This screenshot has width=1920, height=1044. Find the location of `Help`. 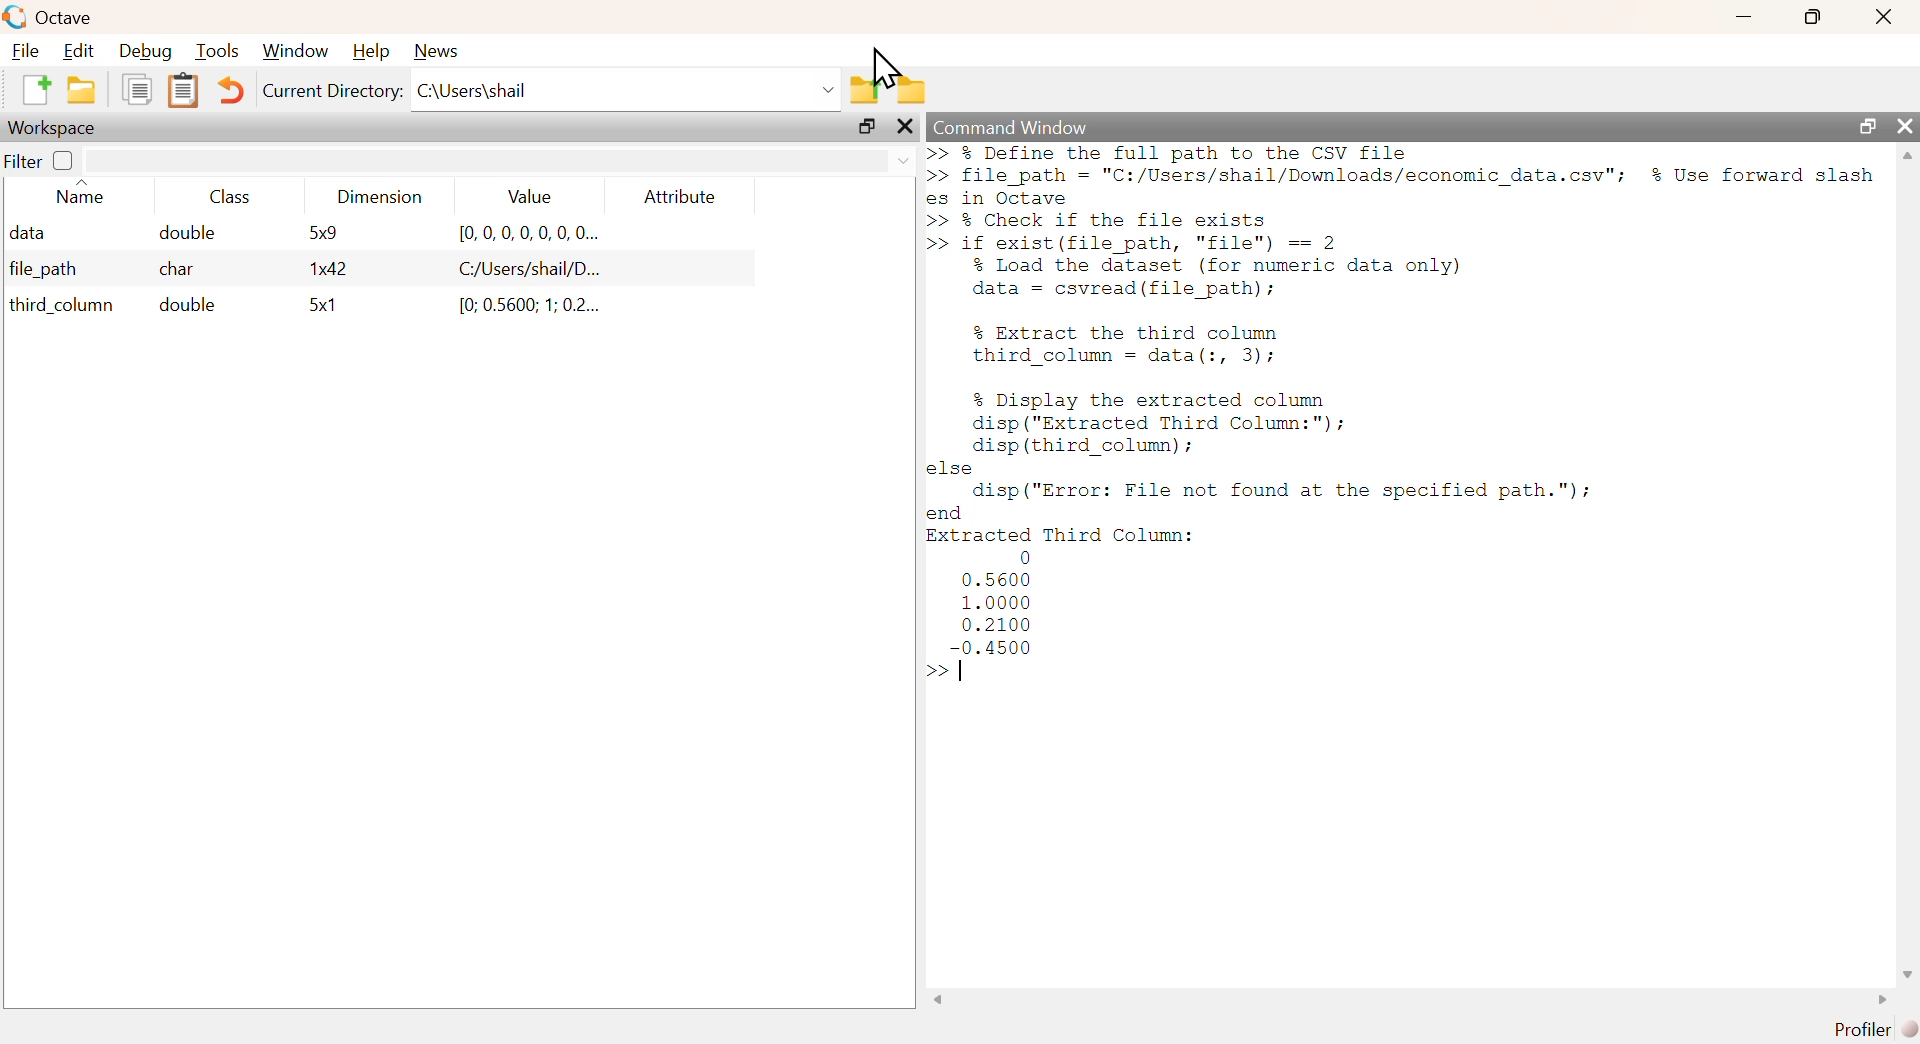

Help is located at coordinates (372, 53).